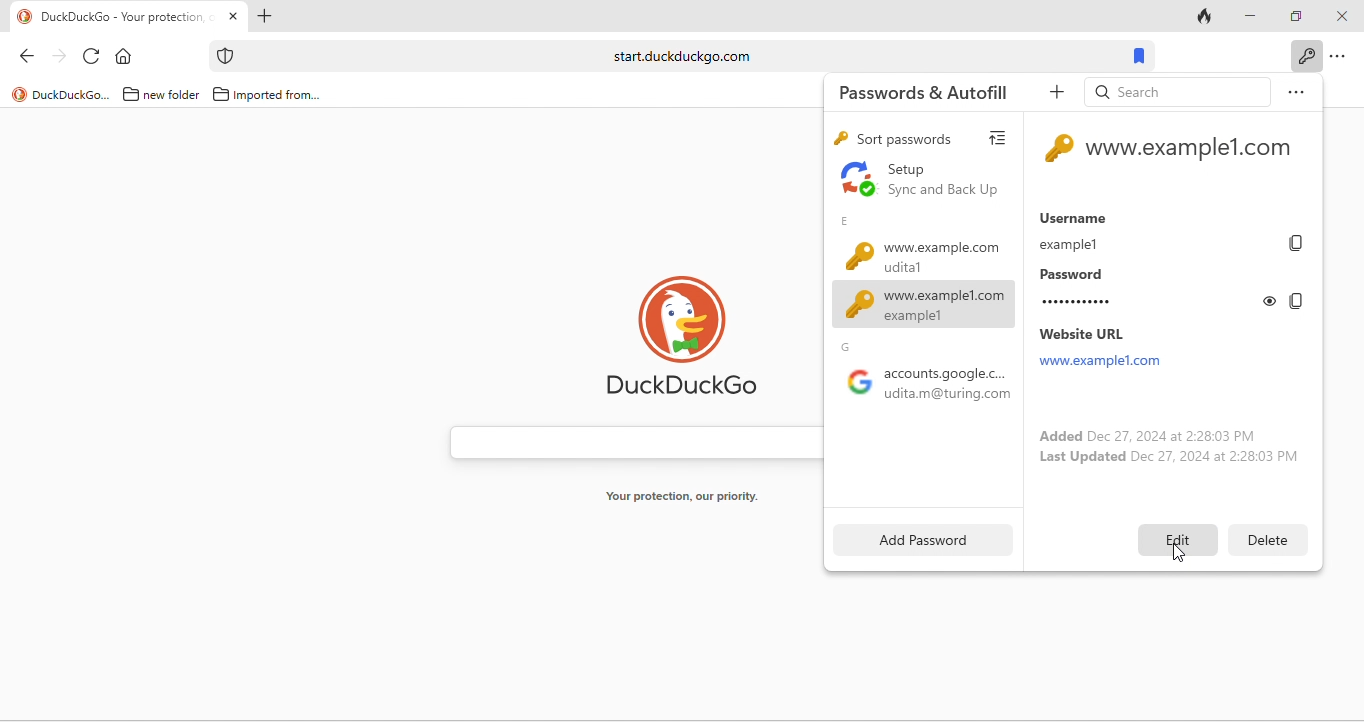 This screenshot has height=722, width=1364. I want to click on new folder, so click(173, 96).